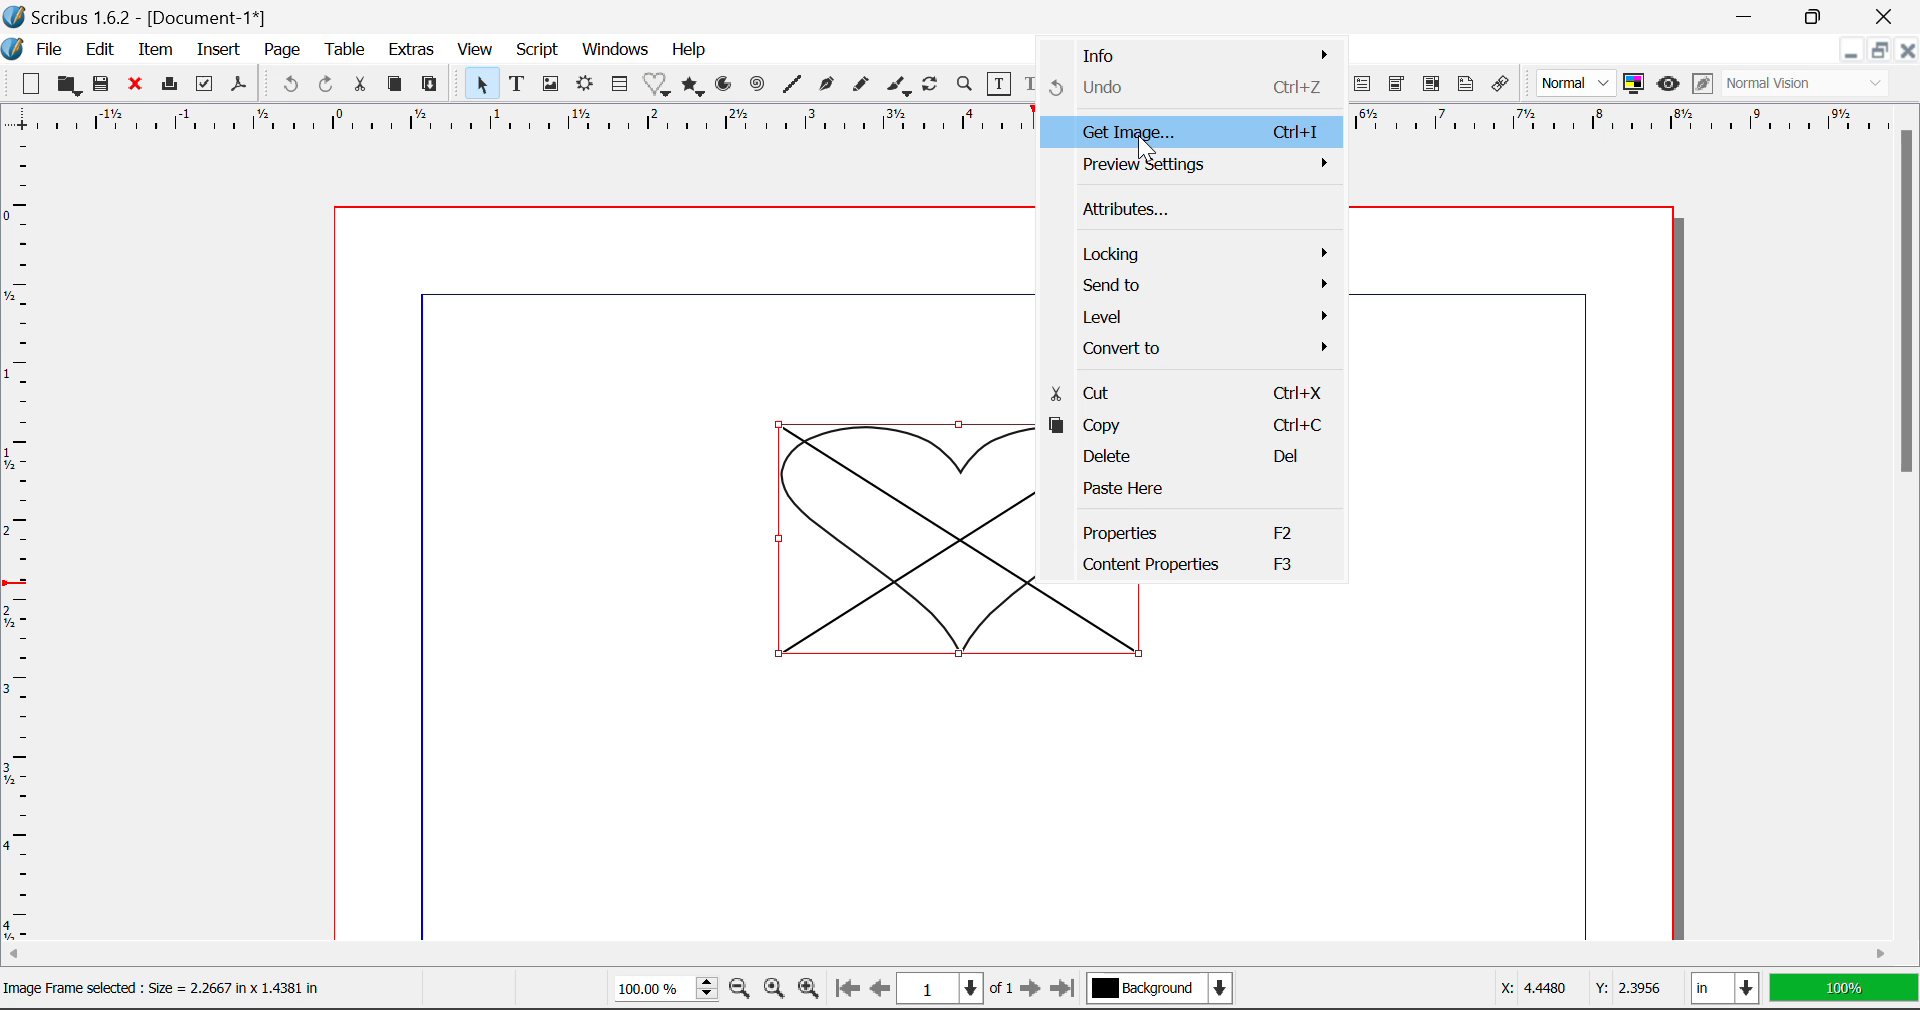 The width and height of the screenshot is (1920, 1010). What do you see at coordinates (1501, 85) in the screenshot?
I see `Link Annotation` at bounding box center [1501, 85].